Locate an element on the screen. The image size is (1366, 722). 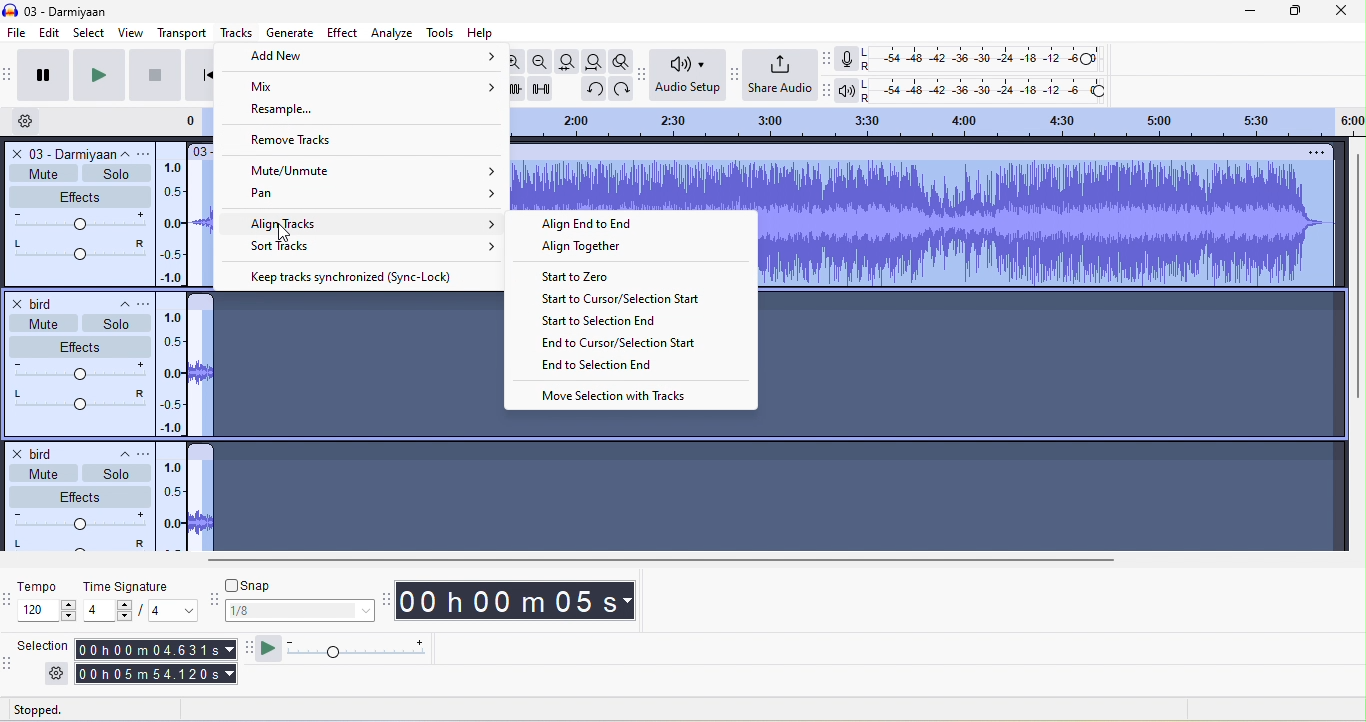
close is located at coordinates (1338, 11).